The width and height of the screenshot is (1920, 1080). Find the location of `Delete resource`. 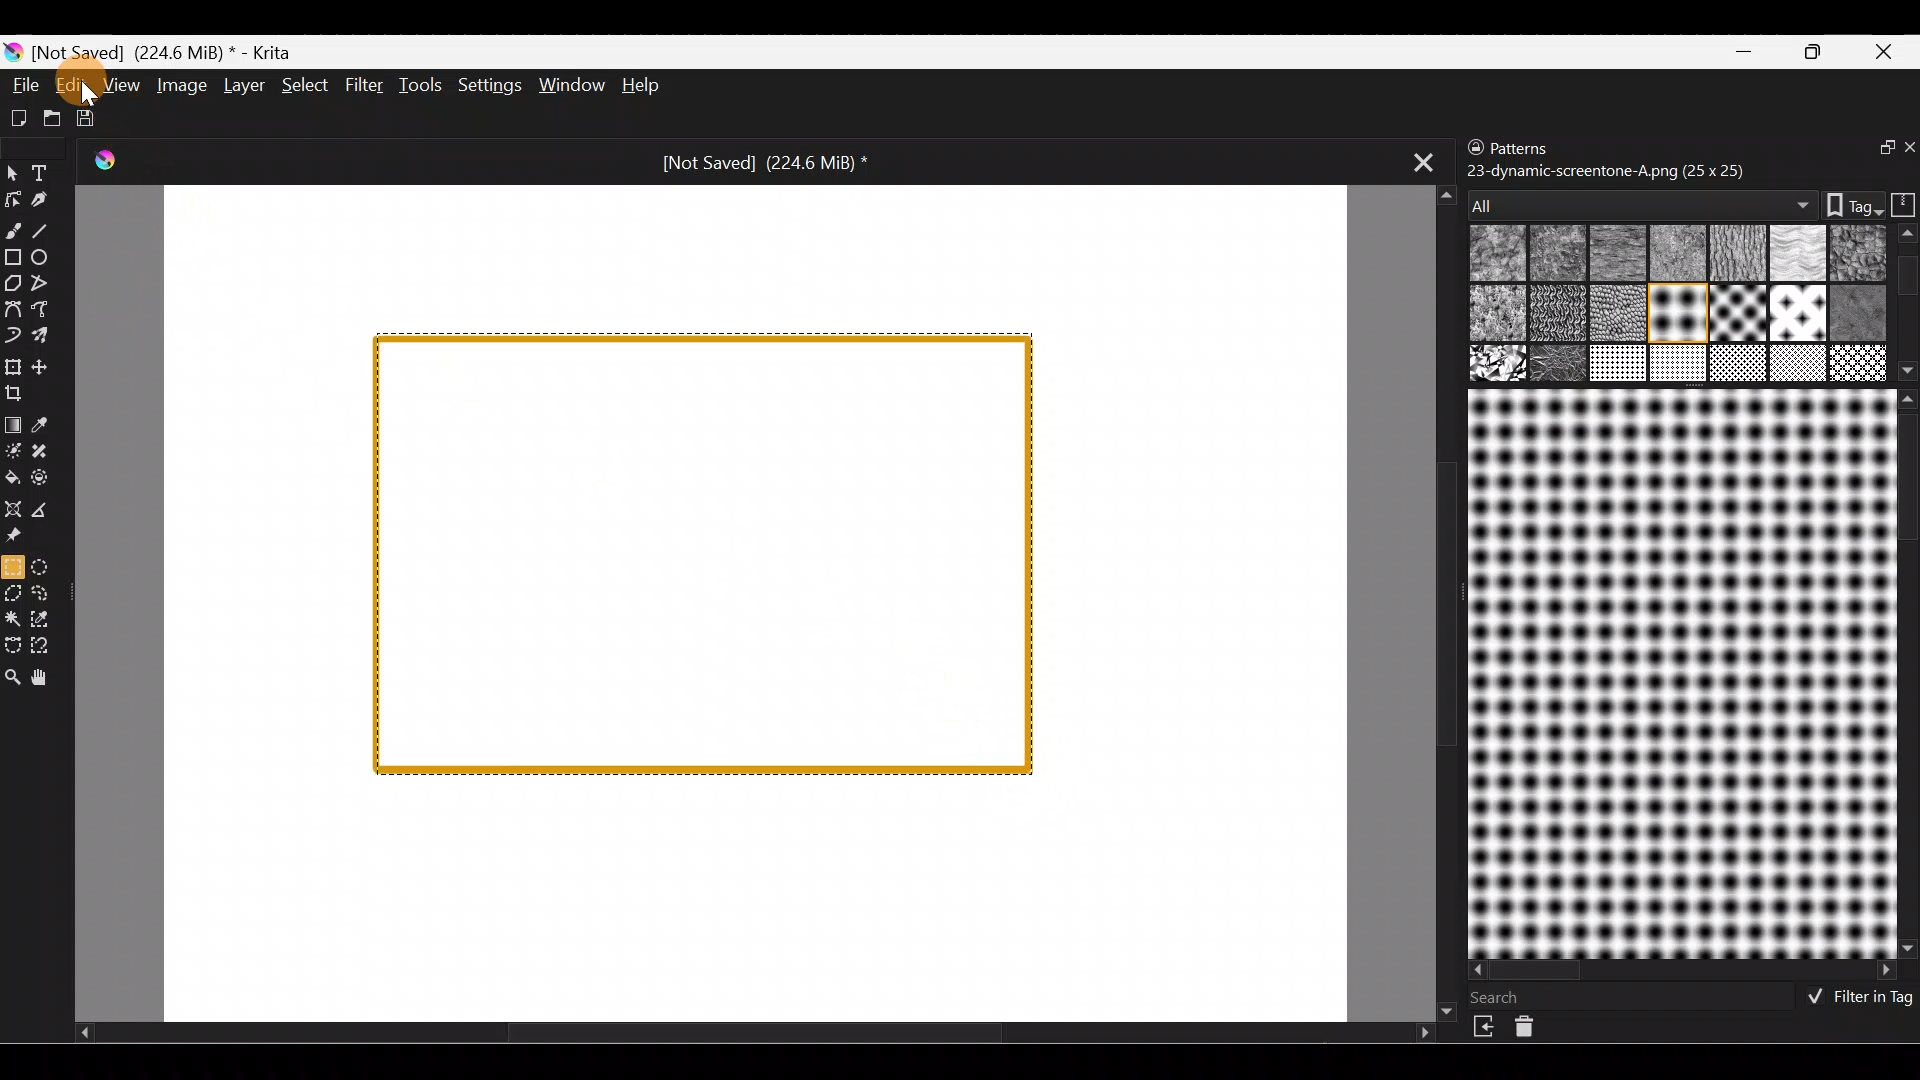

Delete resource is located at coordinates (1535, 1031).